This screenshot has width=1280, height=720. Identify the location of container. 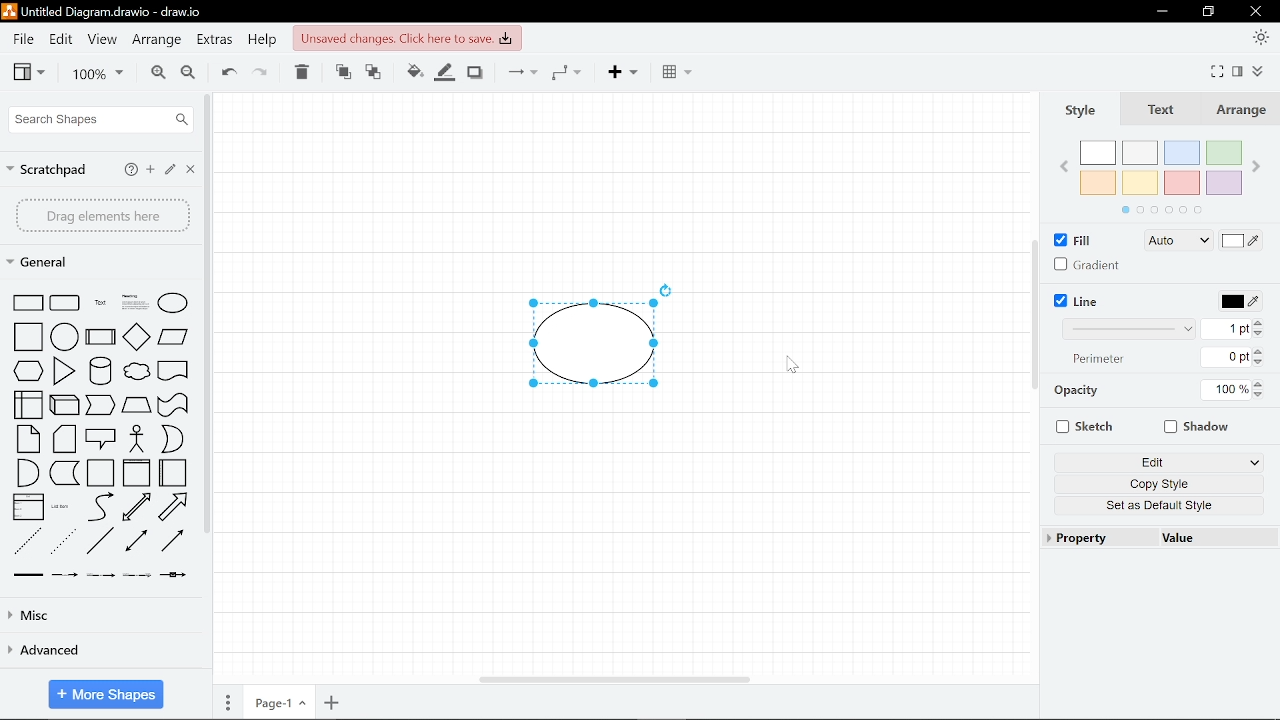
(100, 473).